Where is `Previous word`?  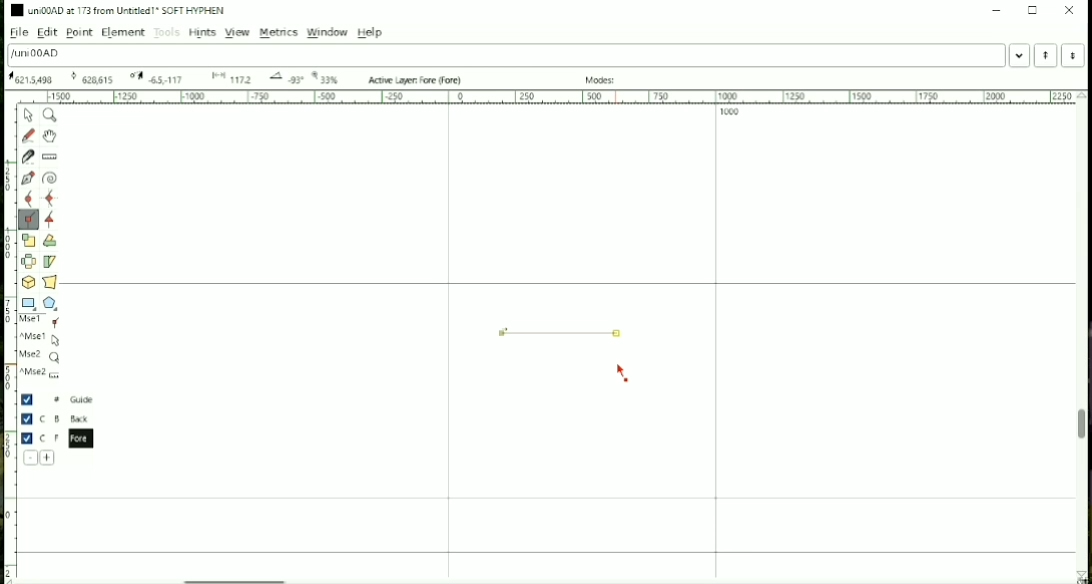
Previous word is located at coordinates (1045, 55).